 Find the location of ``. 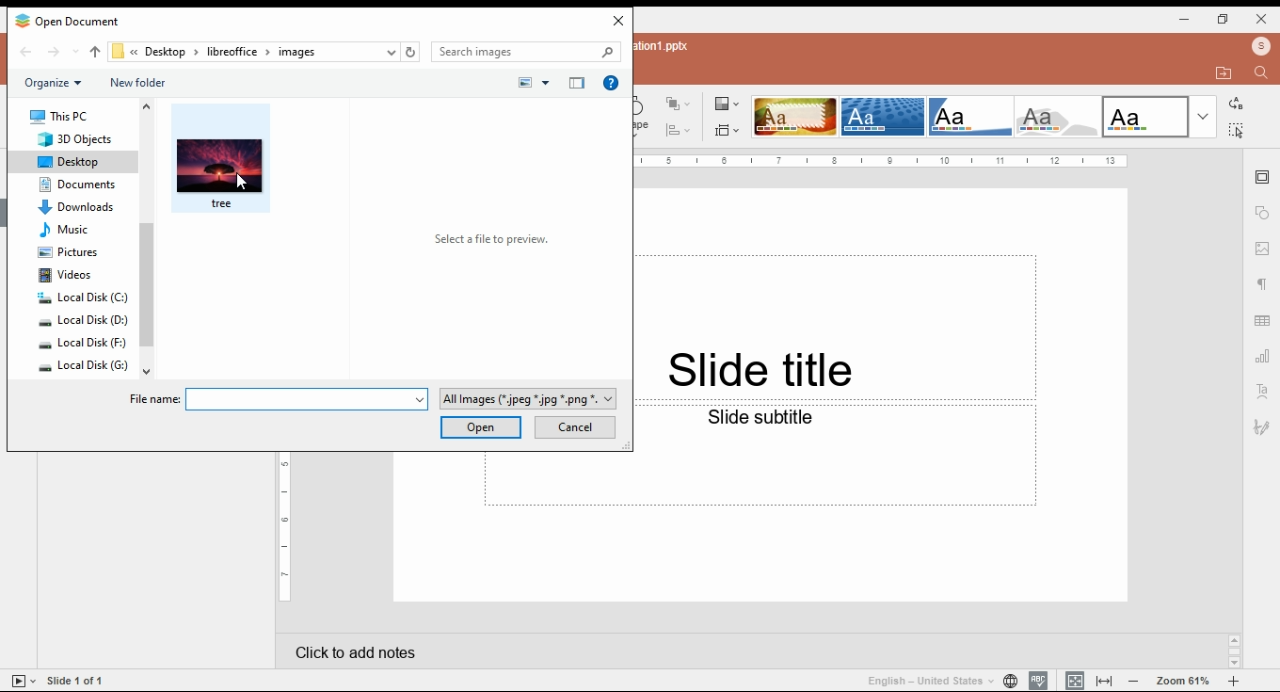

 is located at coordinates (1261, 427).